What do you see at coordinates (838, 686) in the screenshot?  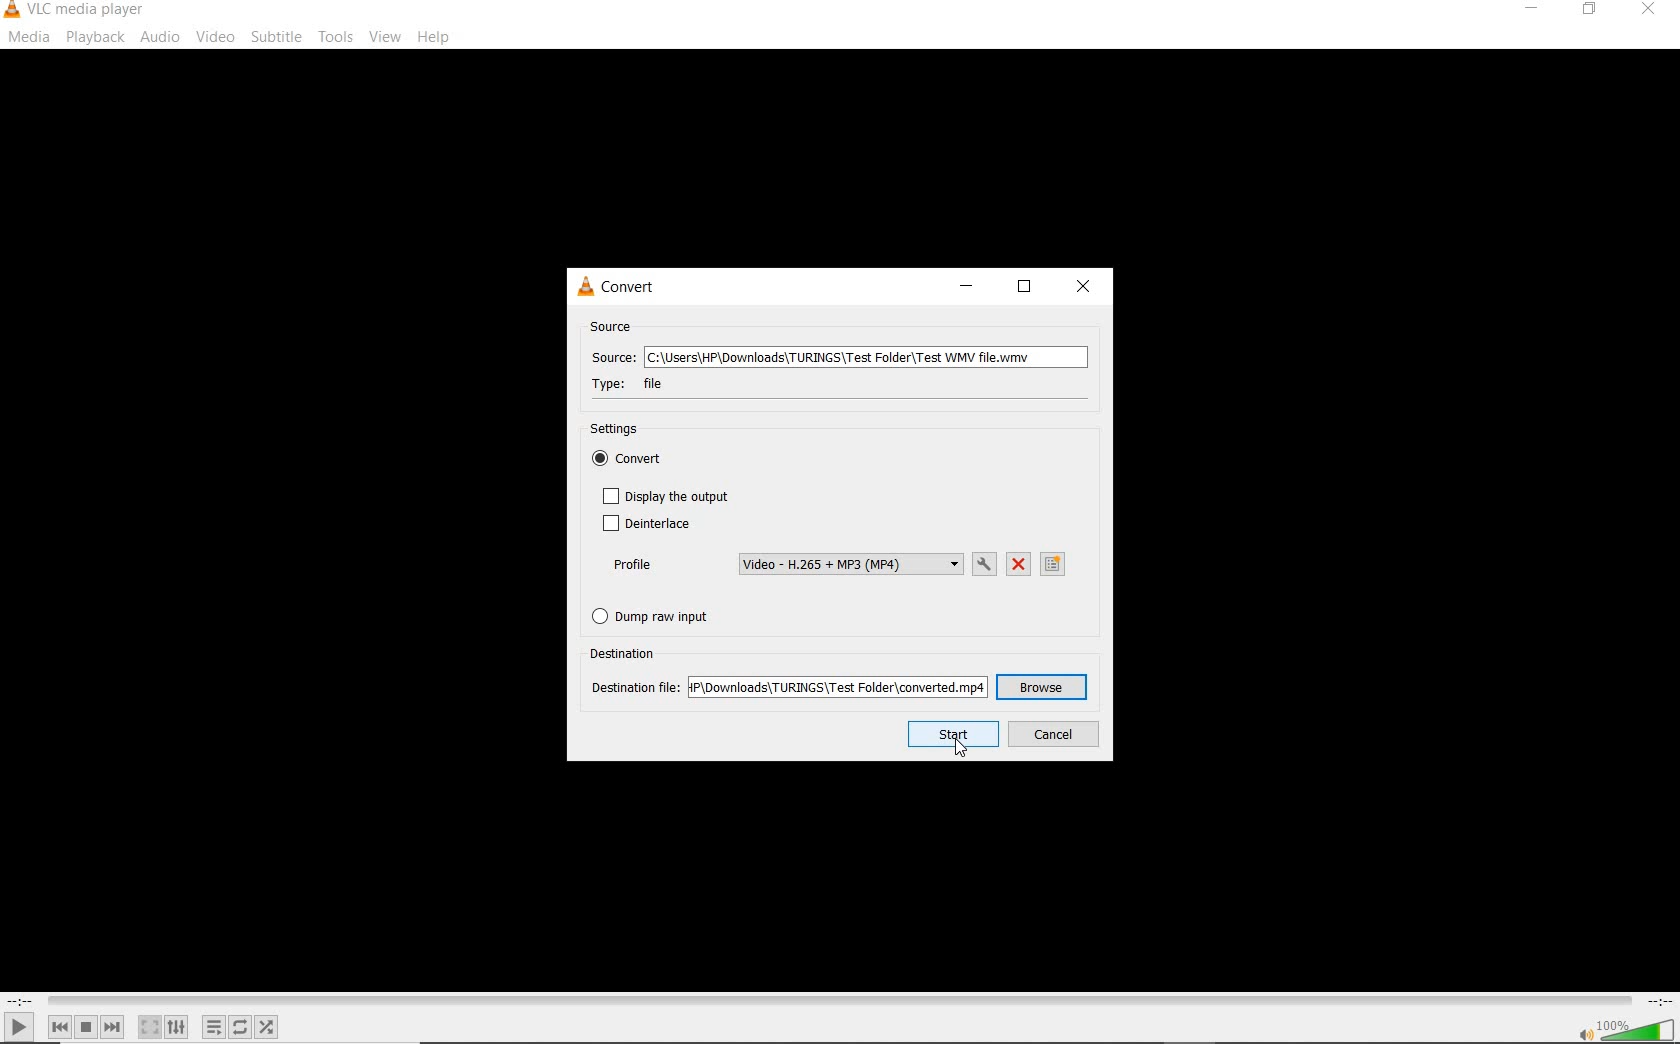 I see `FILE ADDED` at bounding box center [838, 686].